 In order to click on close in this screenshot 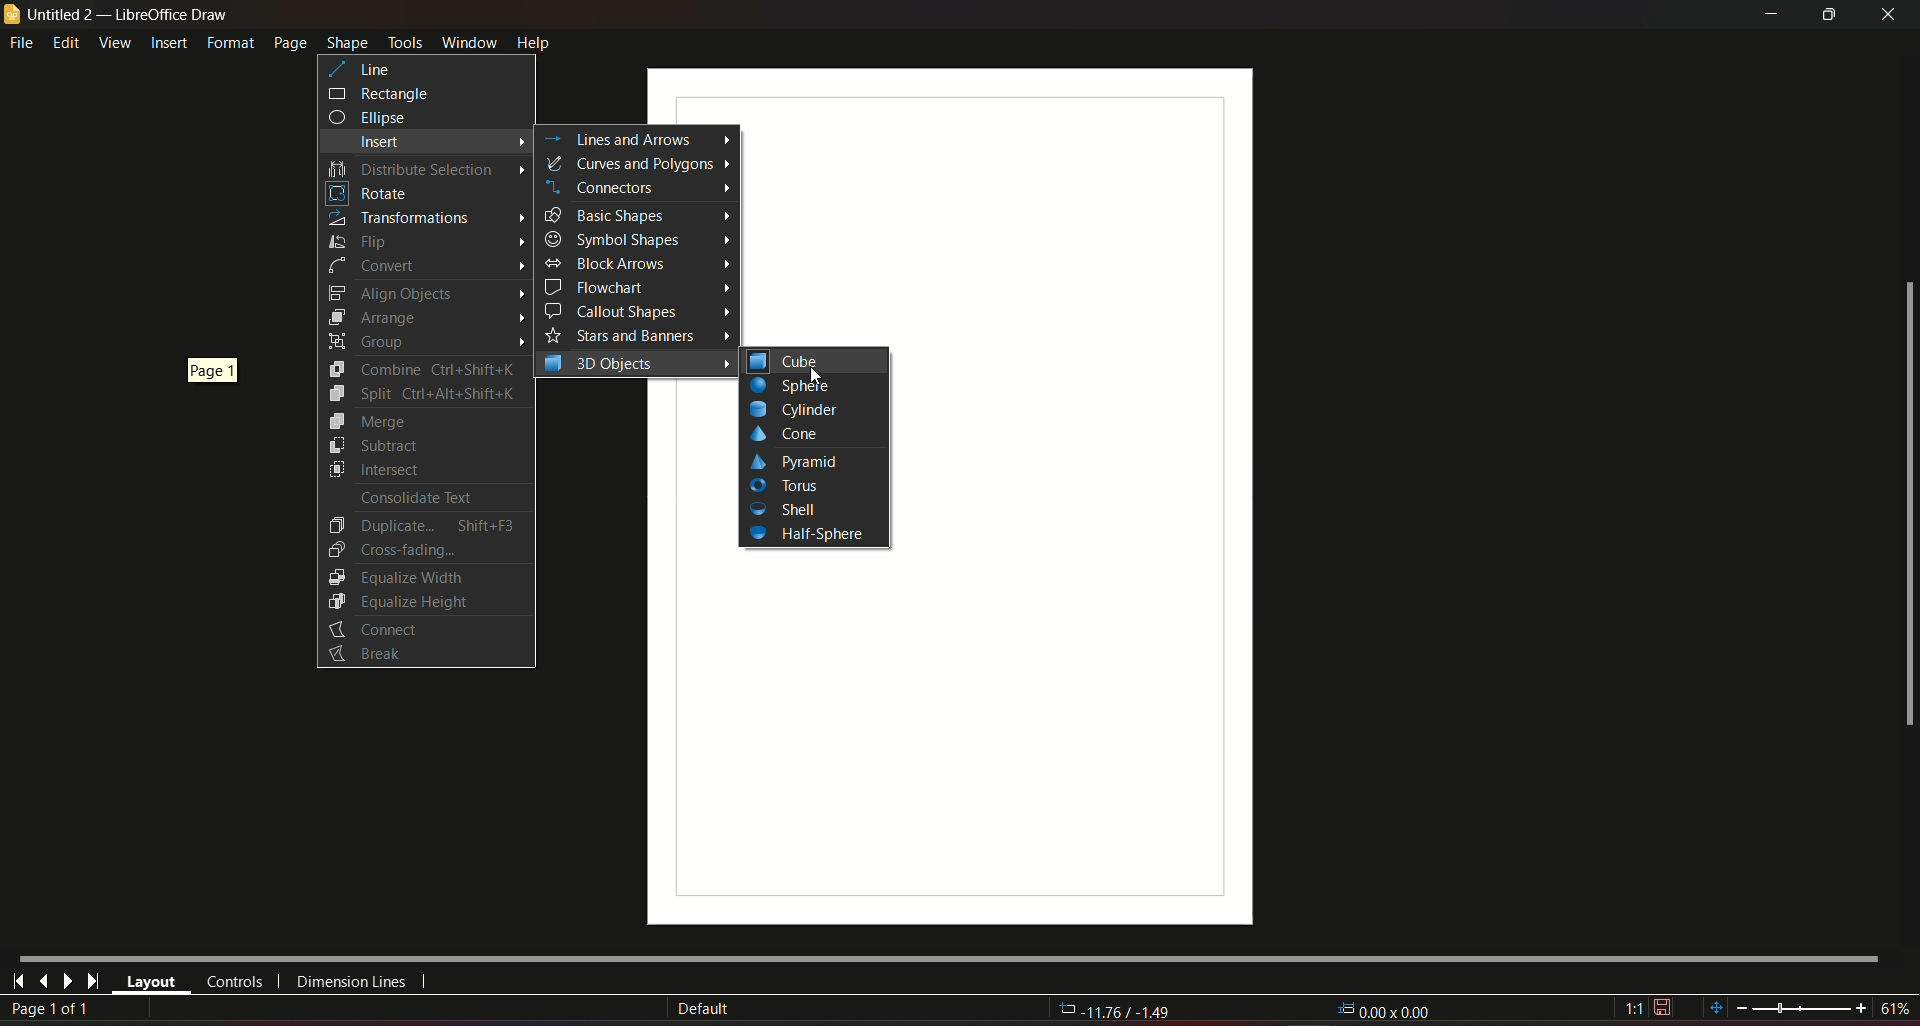, I will do `click(1890, 14)`.